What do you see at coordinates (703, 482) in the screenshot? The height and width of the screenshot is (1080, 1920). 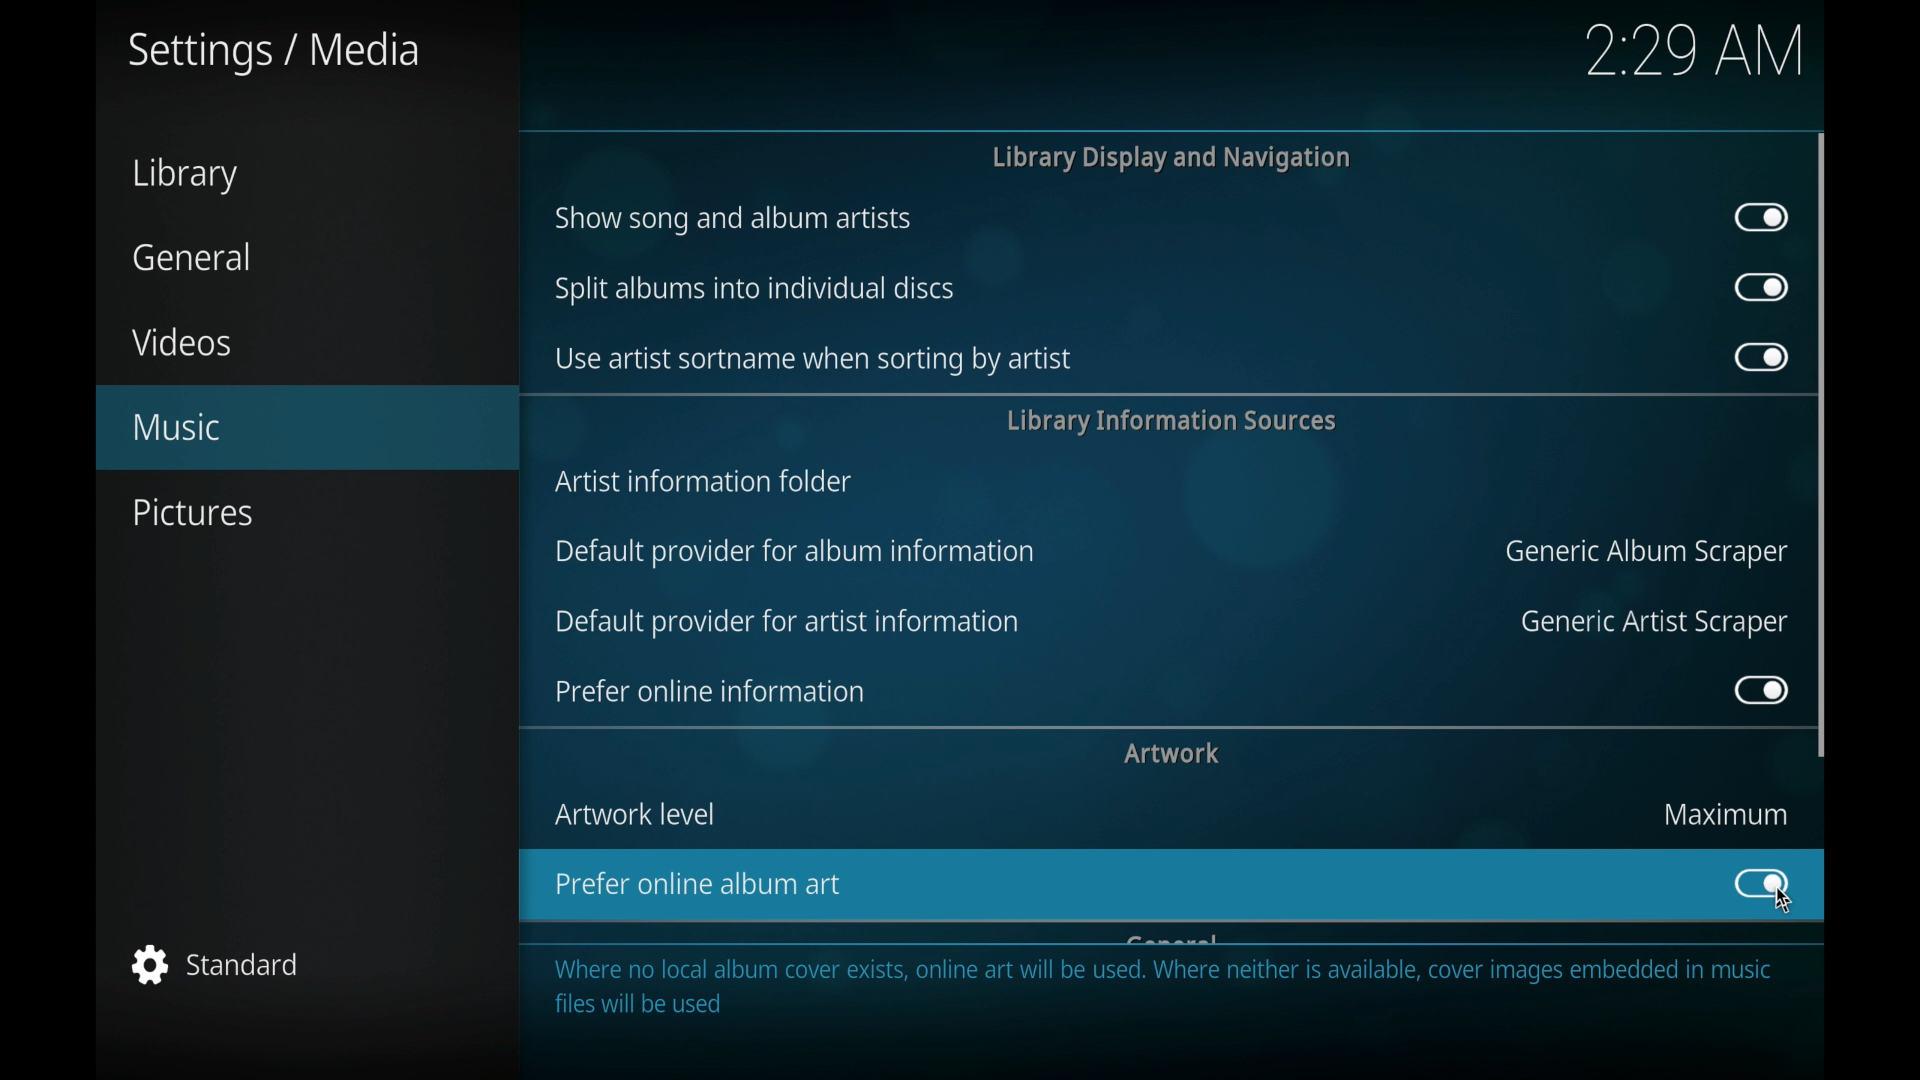 I see `artist information folder` at bounding box center [703, 482].